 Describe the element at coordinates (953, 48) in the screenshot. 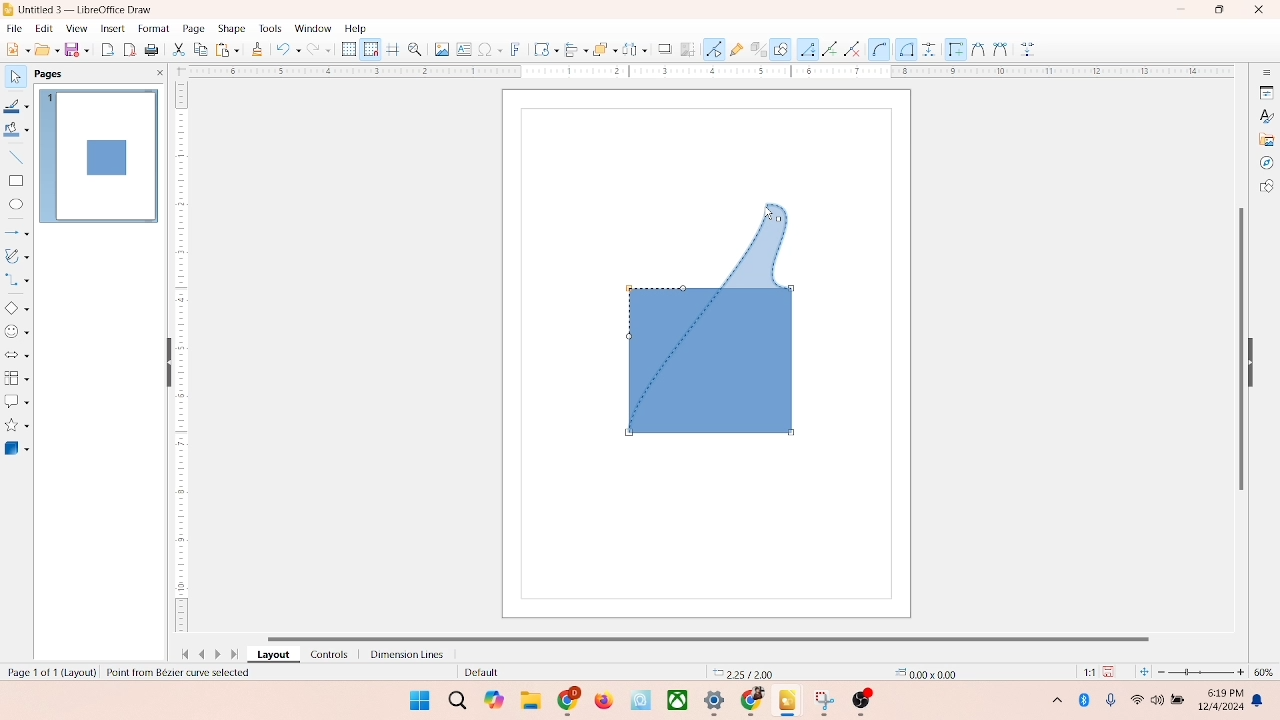

I see `Edit points tool` at that location.